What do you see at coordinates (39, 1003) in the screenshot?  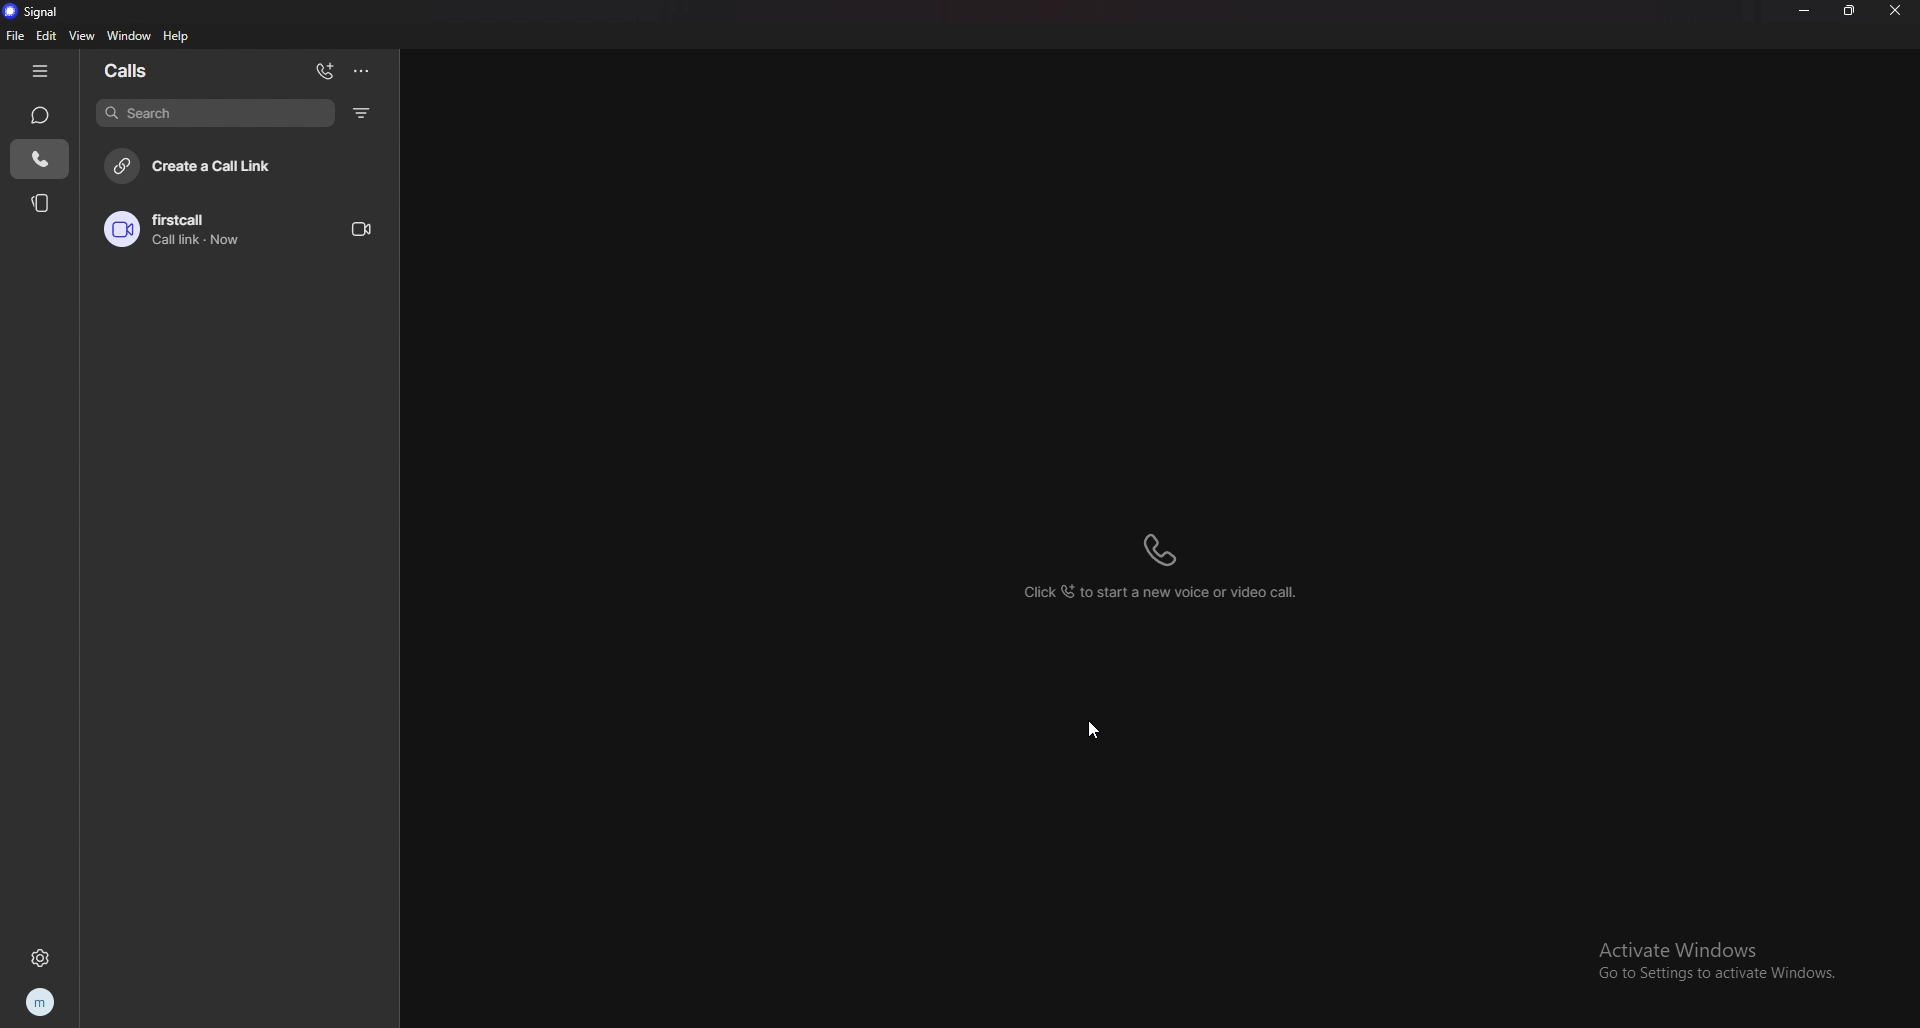 I see `profile` at bounding box center [39, 1003].